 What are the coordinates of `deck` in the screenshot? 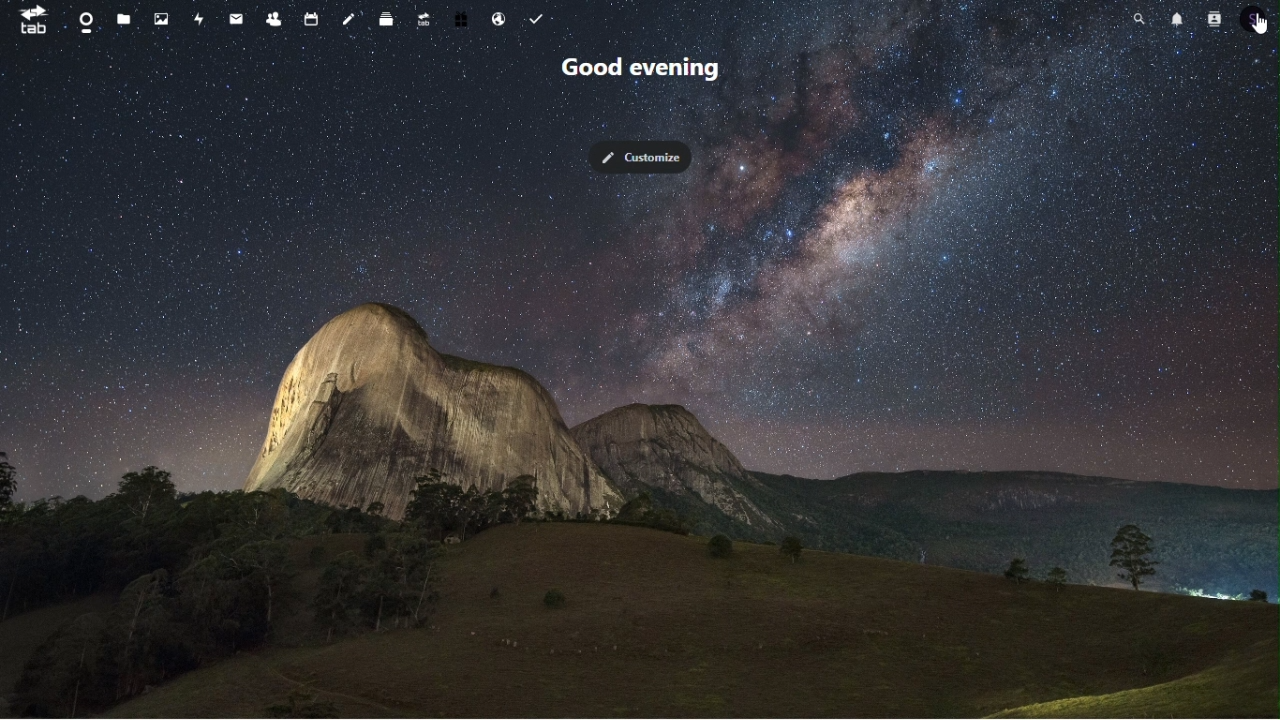 It's located at (388, 18).